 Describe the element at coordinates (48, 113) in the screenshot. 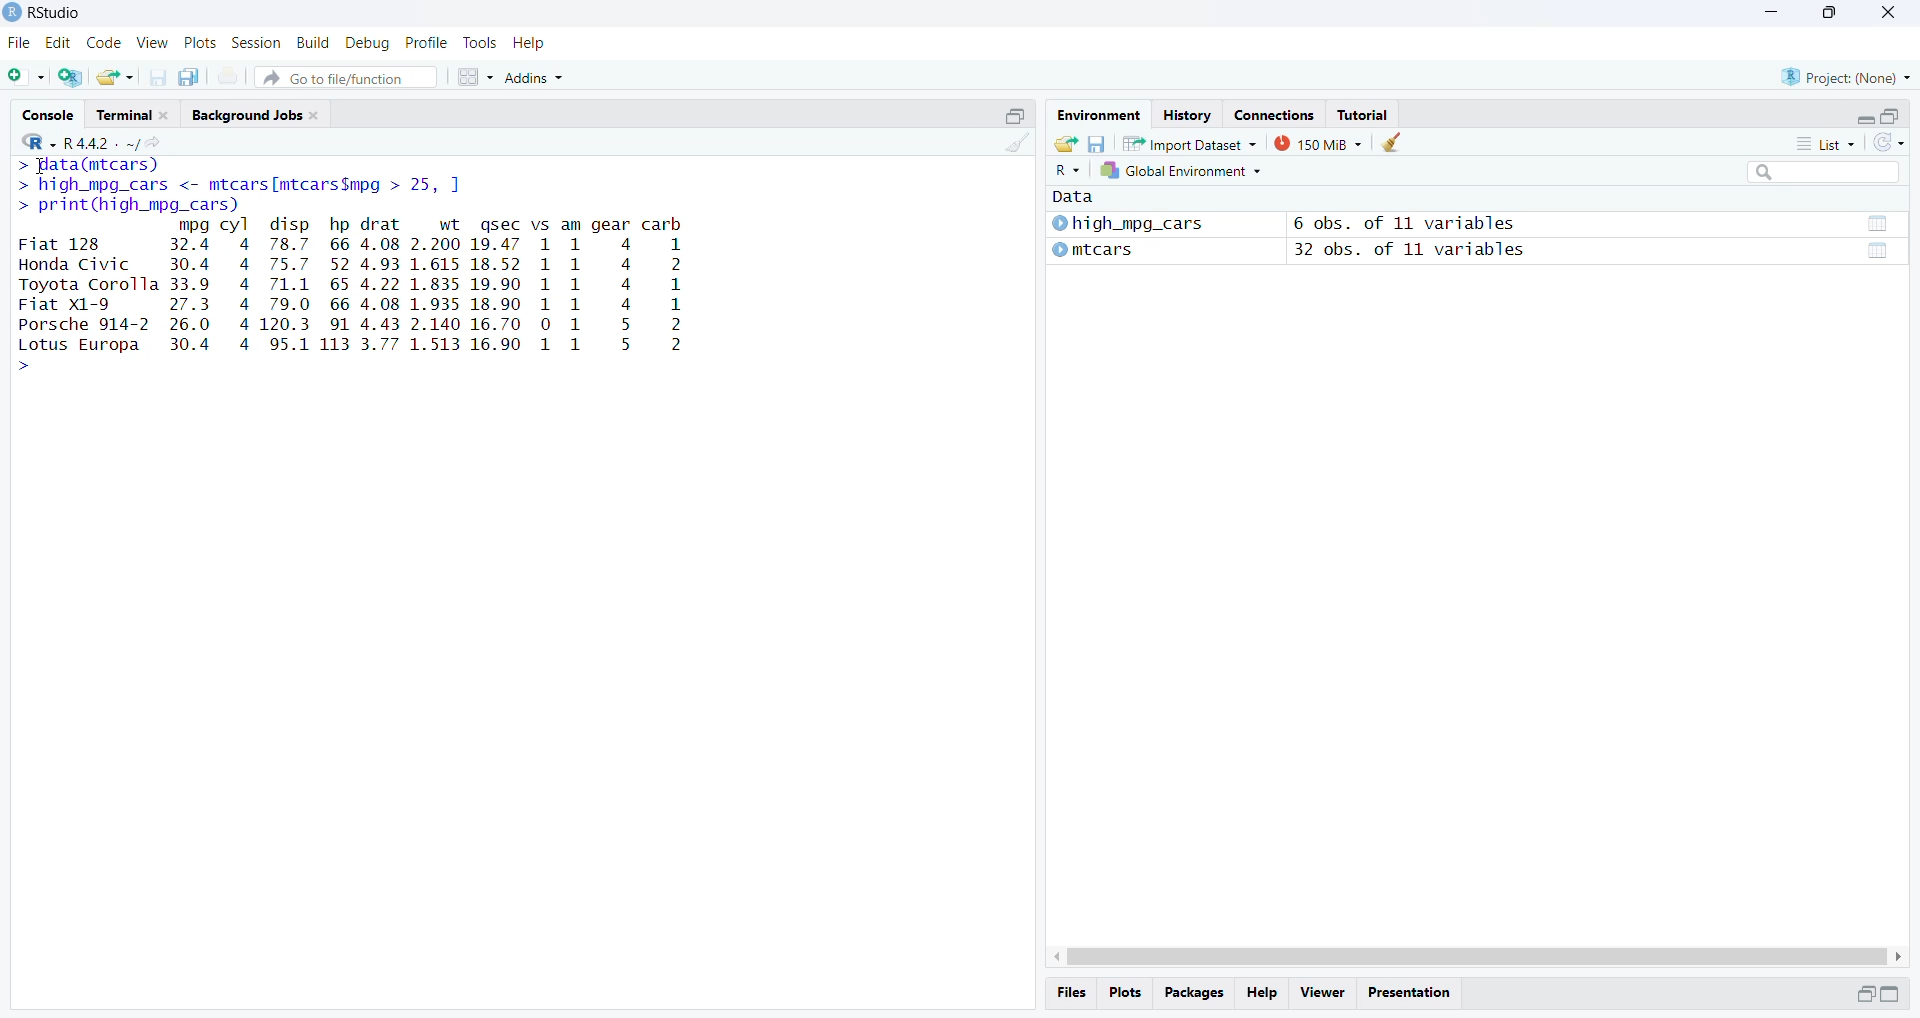

I see `Console` at that location.